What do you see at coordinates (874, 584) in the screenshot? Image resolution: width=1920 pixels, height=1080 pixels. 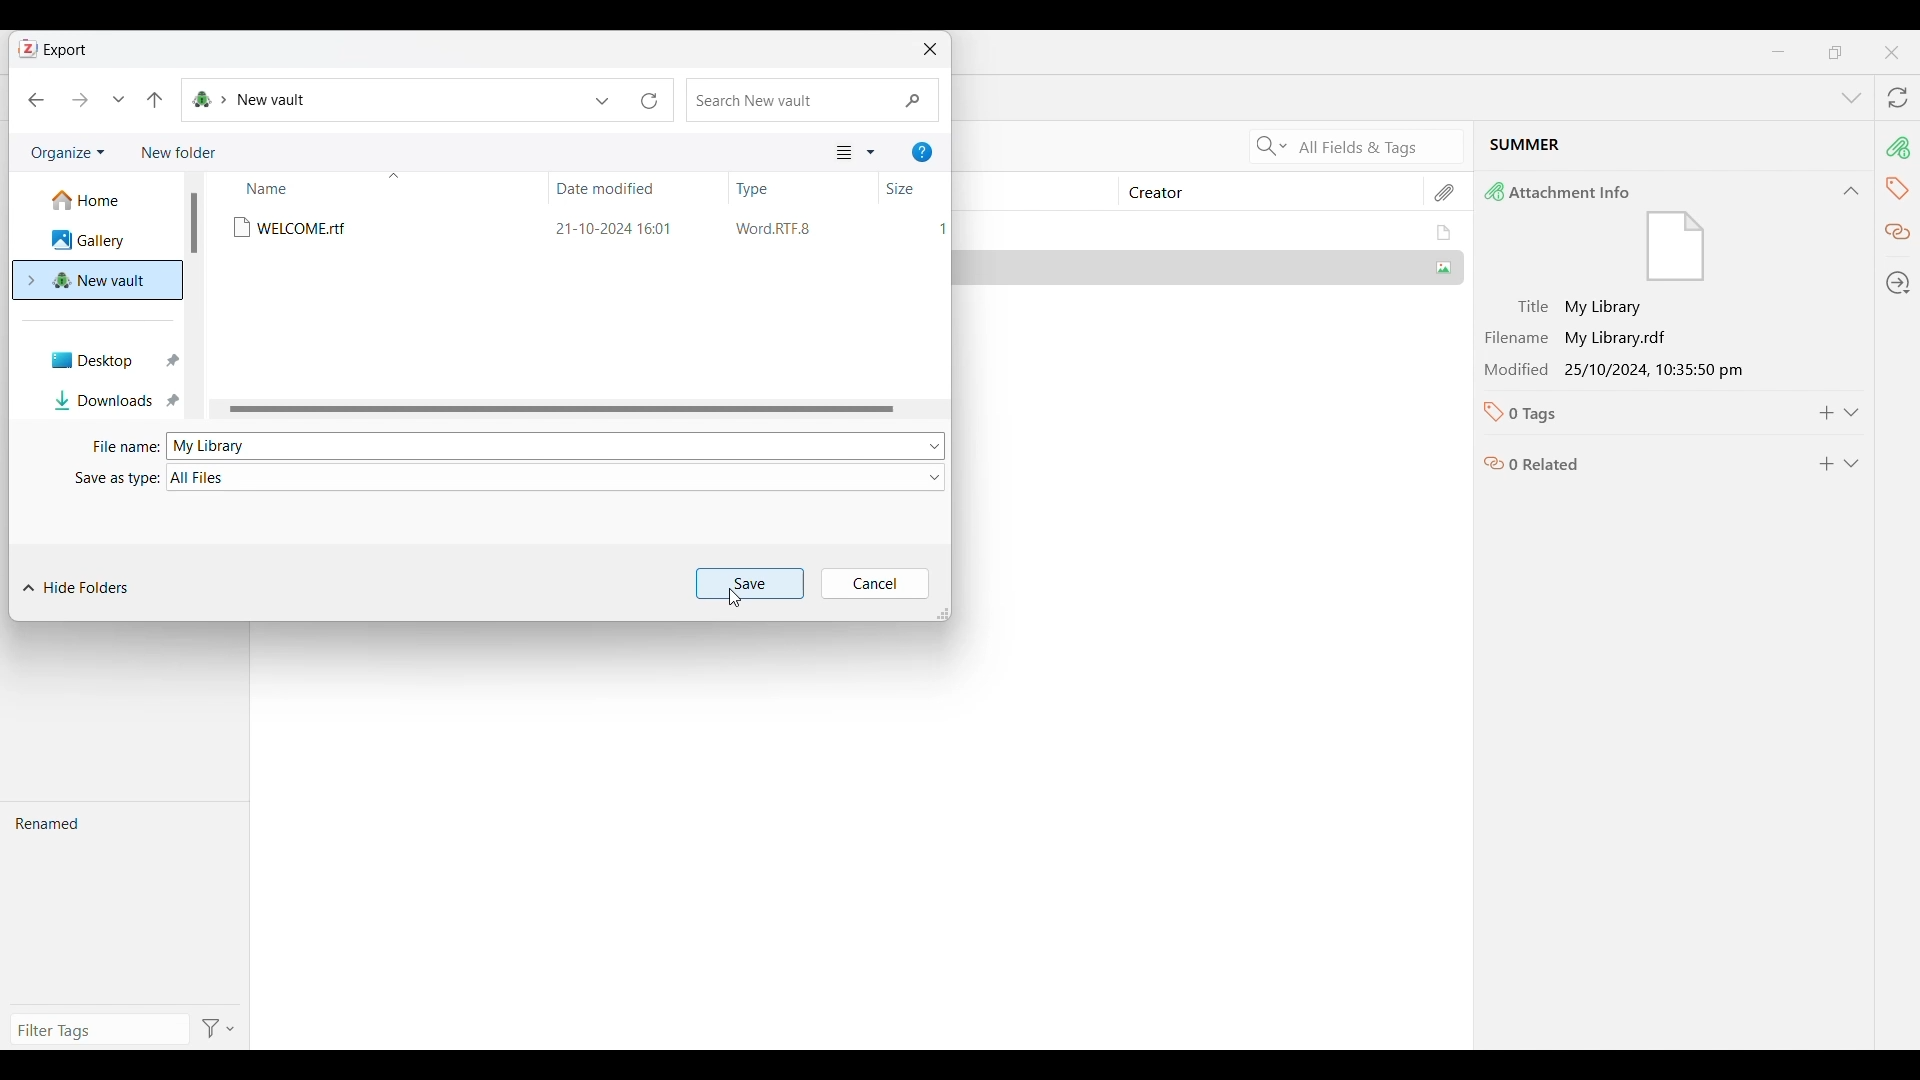 I see `Cancel` at bounding box center [874, 584].